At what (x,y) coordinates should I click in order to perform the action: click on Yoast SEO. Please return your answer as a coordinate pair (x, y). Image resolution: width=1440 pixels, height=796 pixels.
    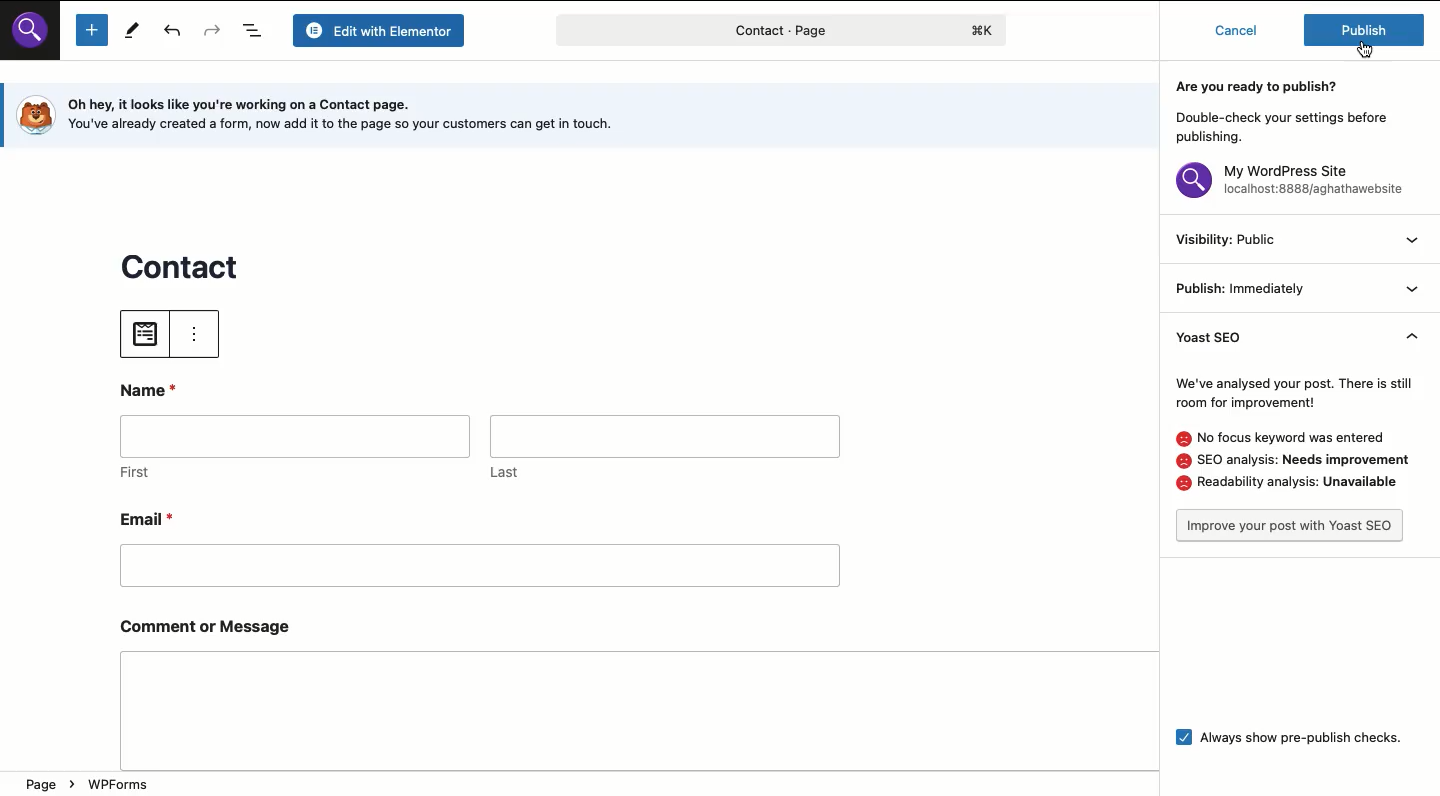
    Looking at the image, I should click on (1223, 344).